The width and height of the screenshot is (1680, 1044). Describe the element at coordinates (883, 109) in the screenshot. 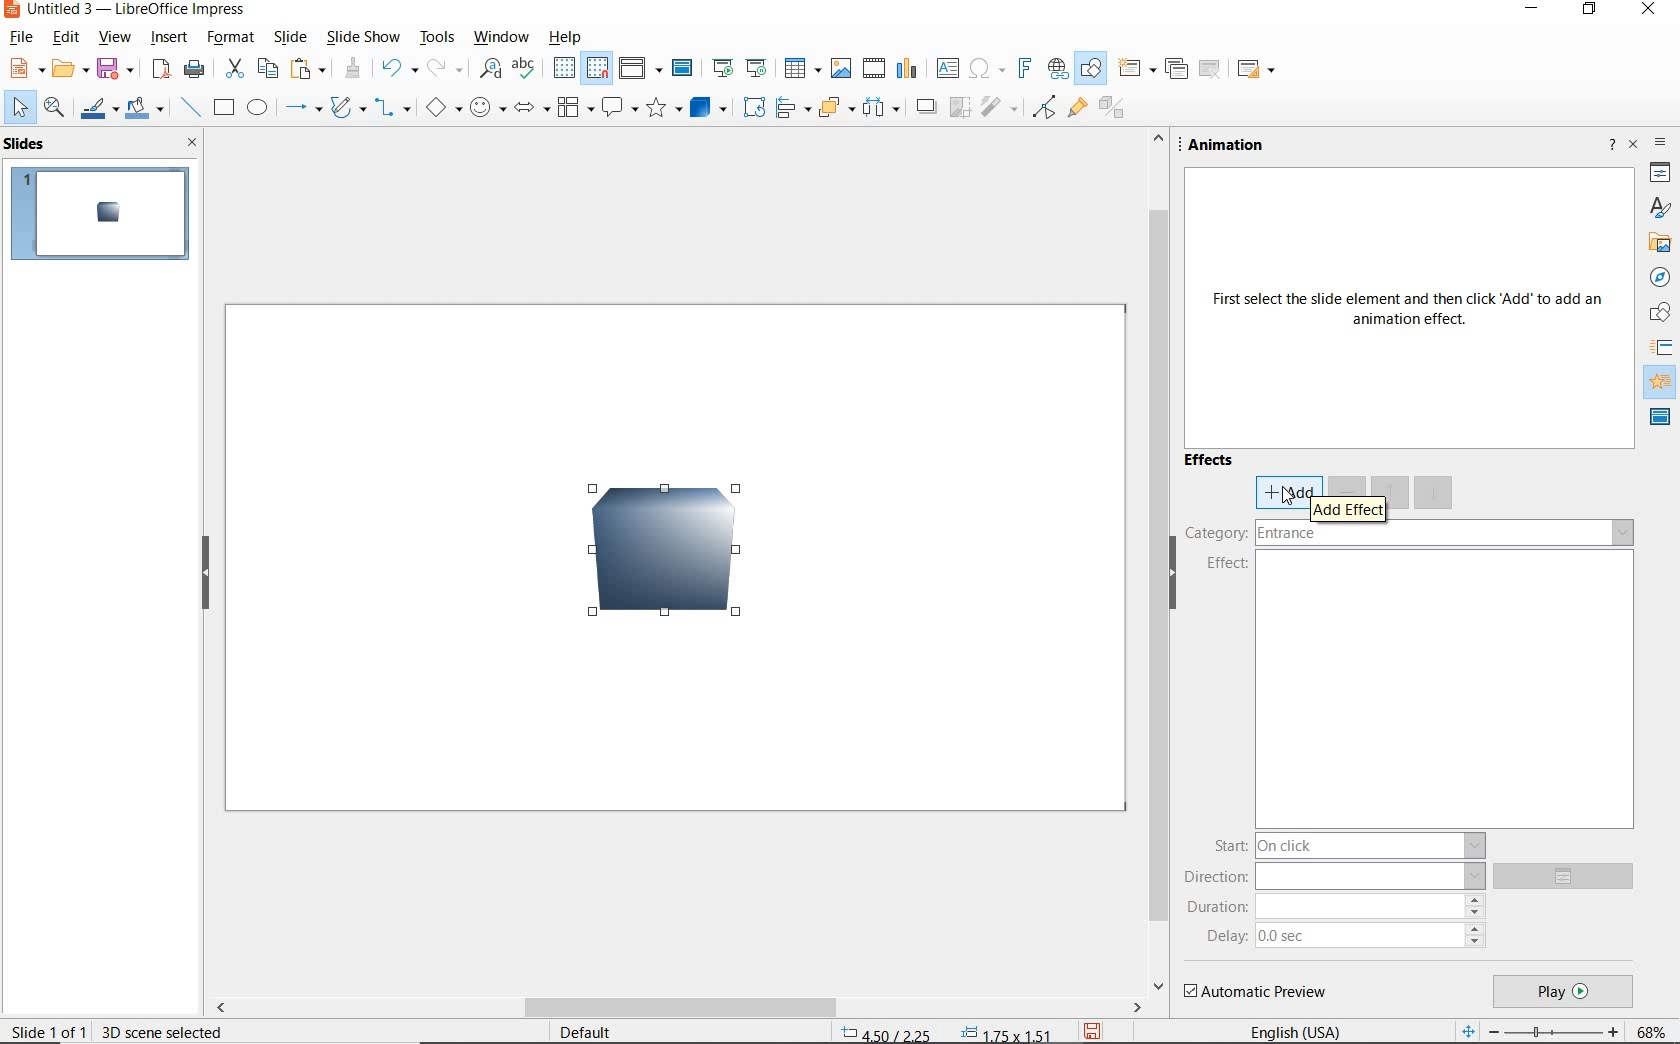

I see `3 objects to distribute` at that location.